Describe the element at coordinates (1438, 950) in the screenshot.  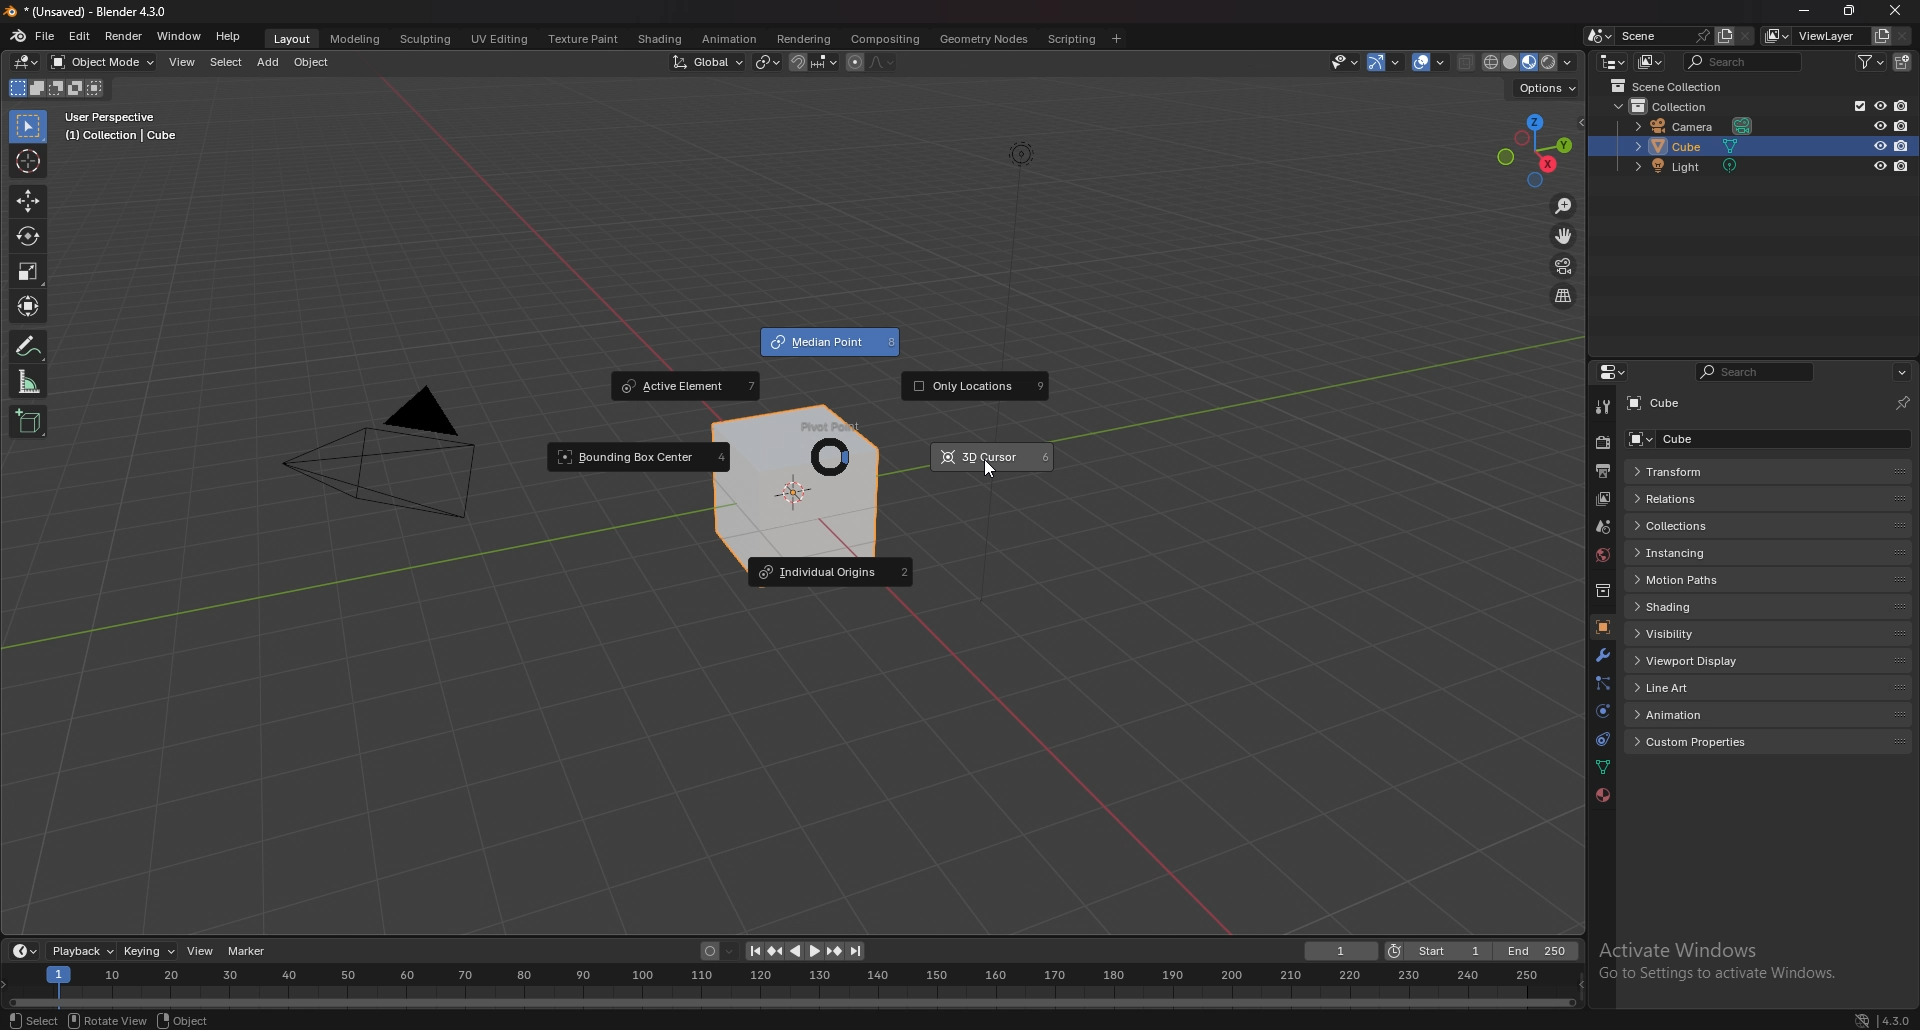
I see `start frame` at that location.